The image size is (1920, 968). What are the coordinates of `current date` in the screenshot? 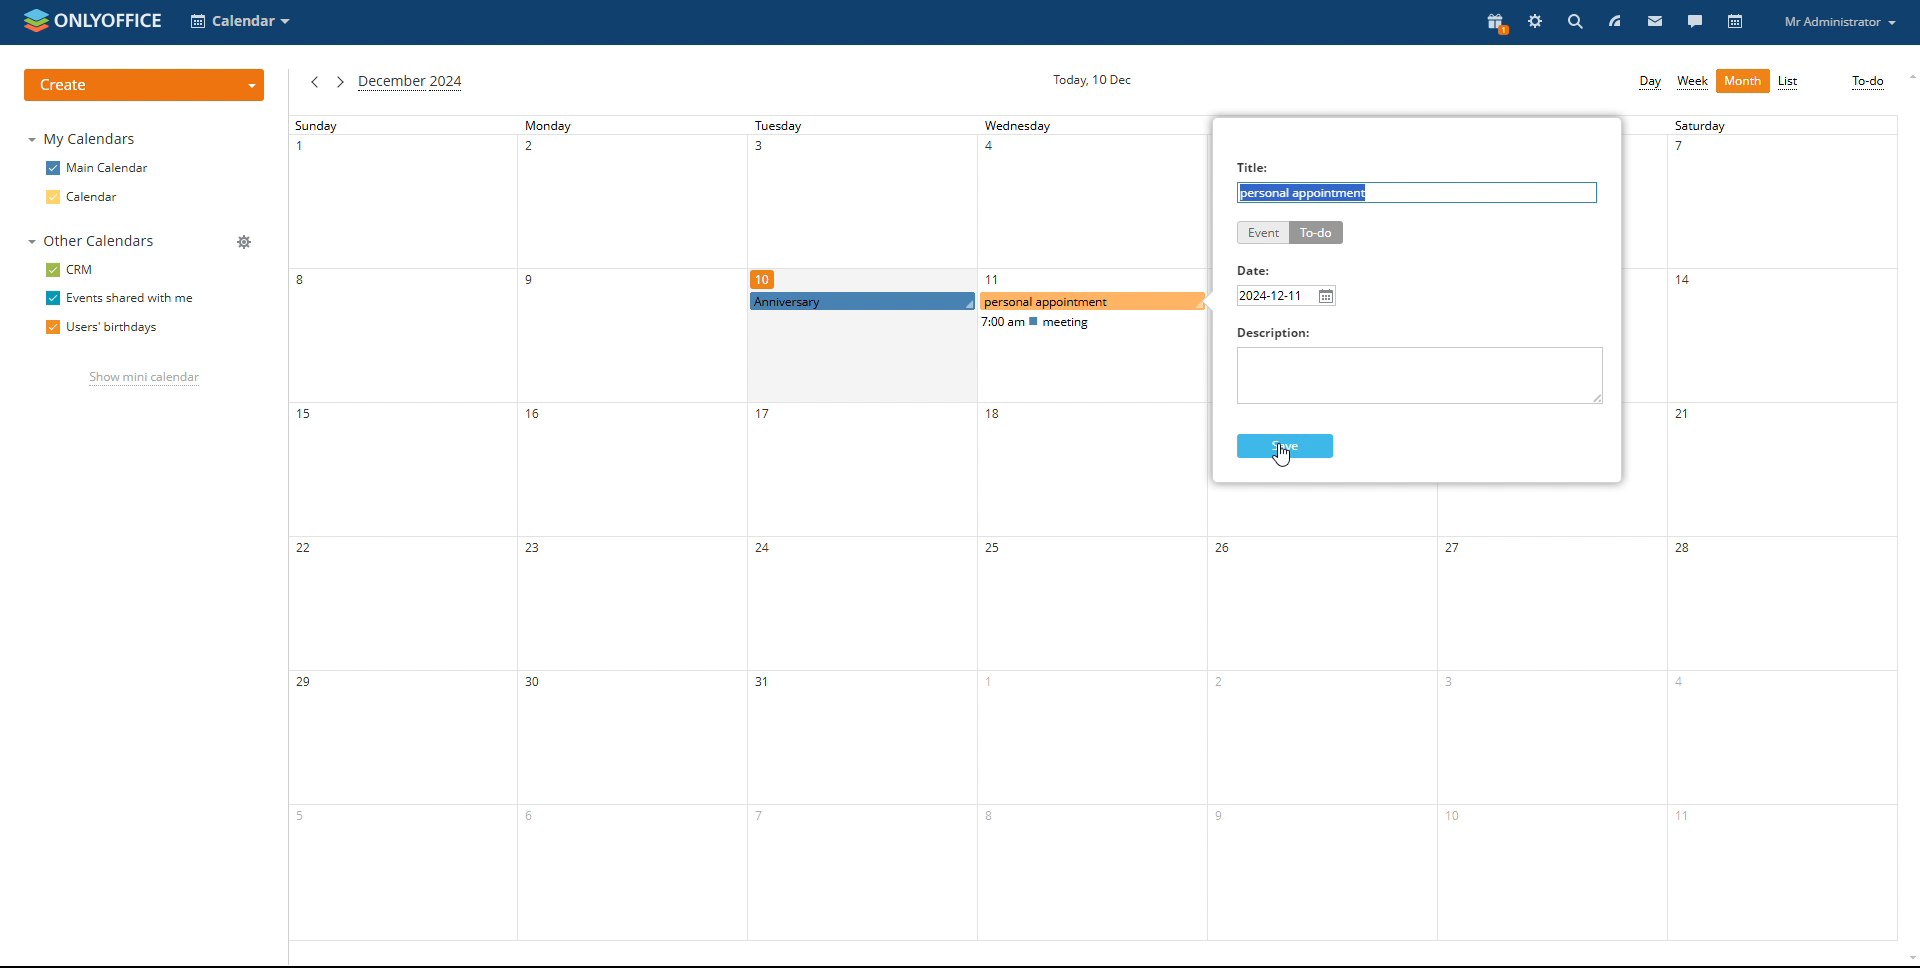 It's located at (1092, 80).